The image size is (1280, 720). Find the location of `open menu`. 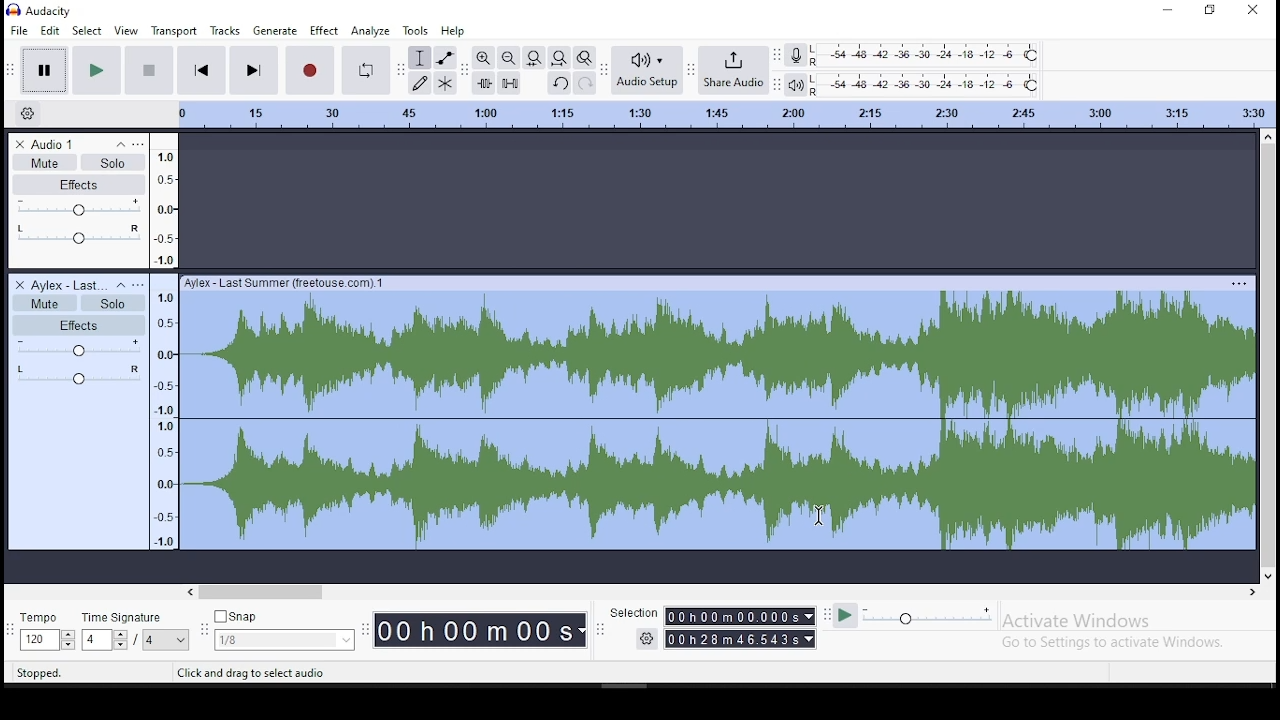

open menu is located at coordinates (141, 284).